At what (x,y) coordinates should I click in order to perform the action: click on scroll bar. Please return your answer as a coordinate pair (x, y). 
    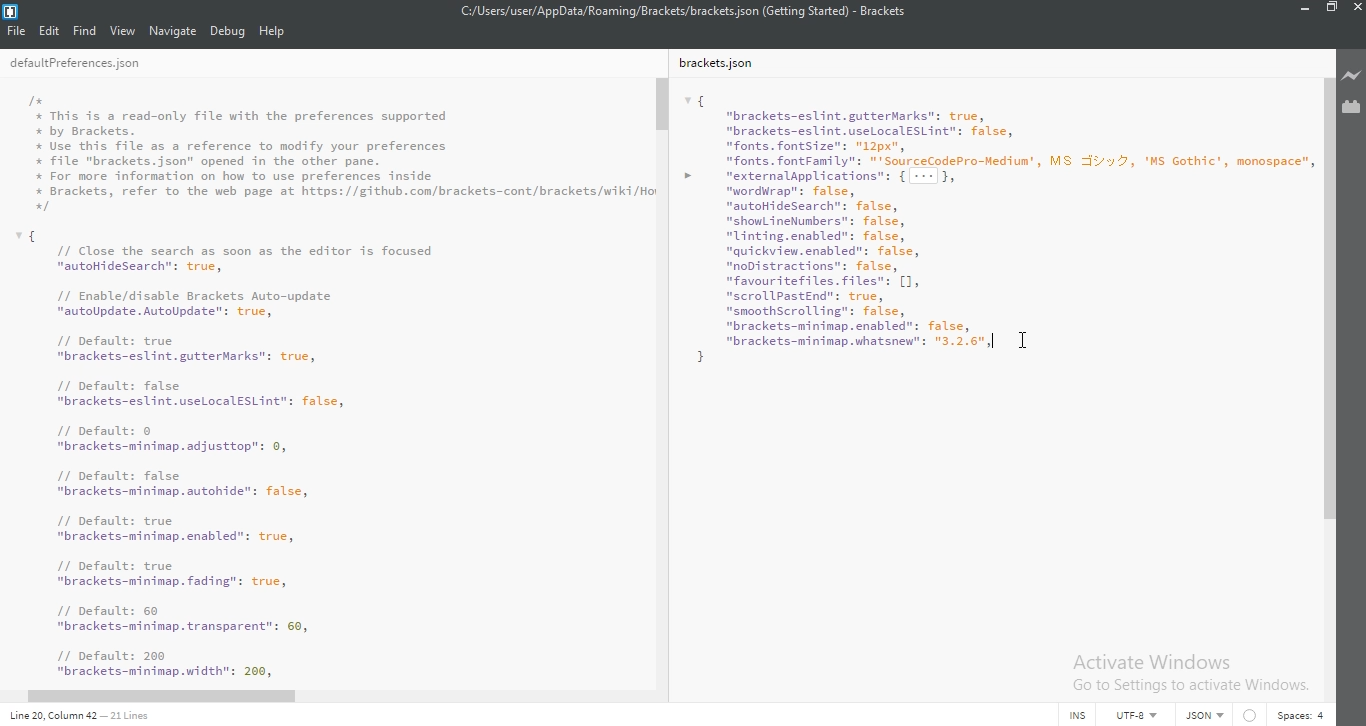
    Looking at the image, I should click on (663, 104).